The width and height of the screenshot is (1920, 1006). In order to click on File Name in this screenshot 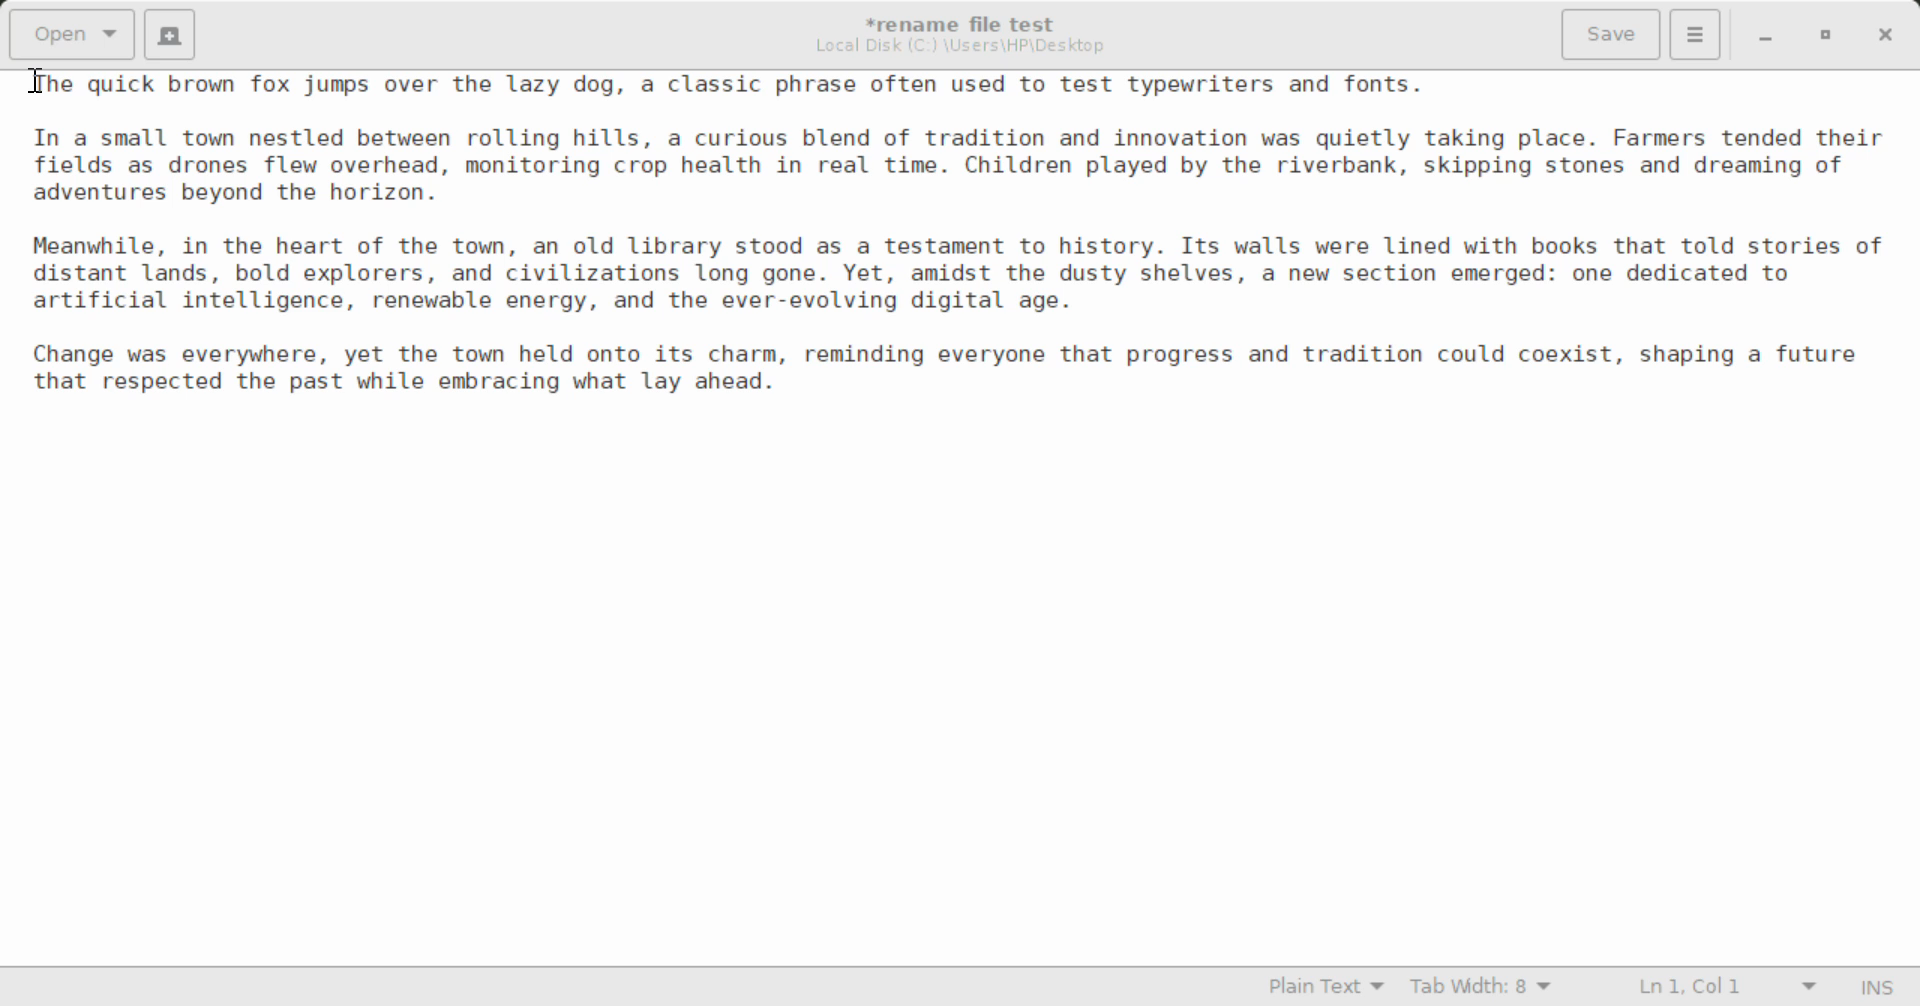, I will do `click(959, 22)`.